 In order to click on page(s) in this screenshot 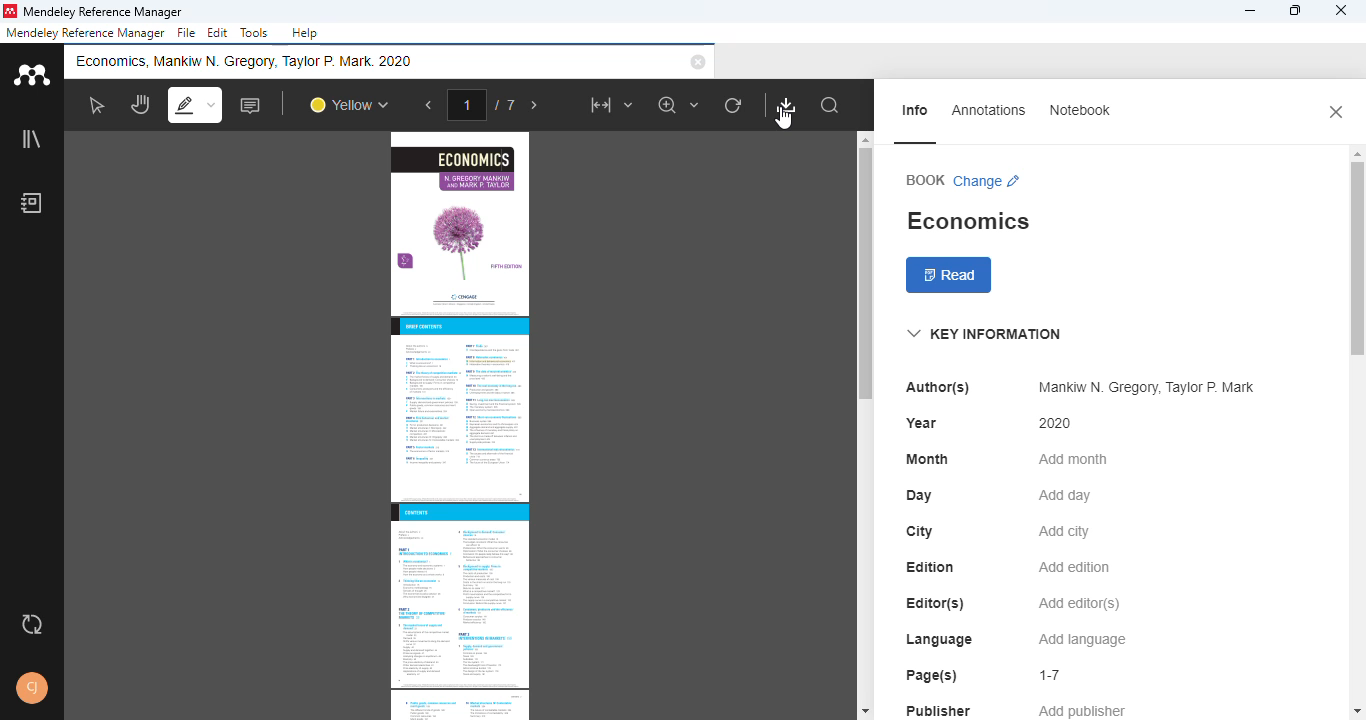, I will do `click(931, 675)`.